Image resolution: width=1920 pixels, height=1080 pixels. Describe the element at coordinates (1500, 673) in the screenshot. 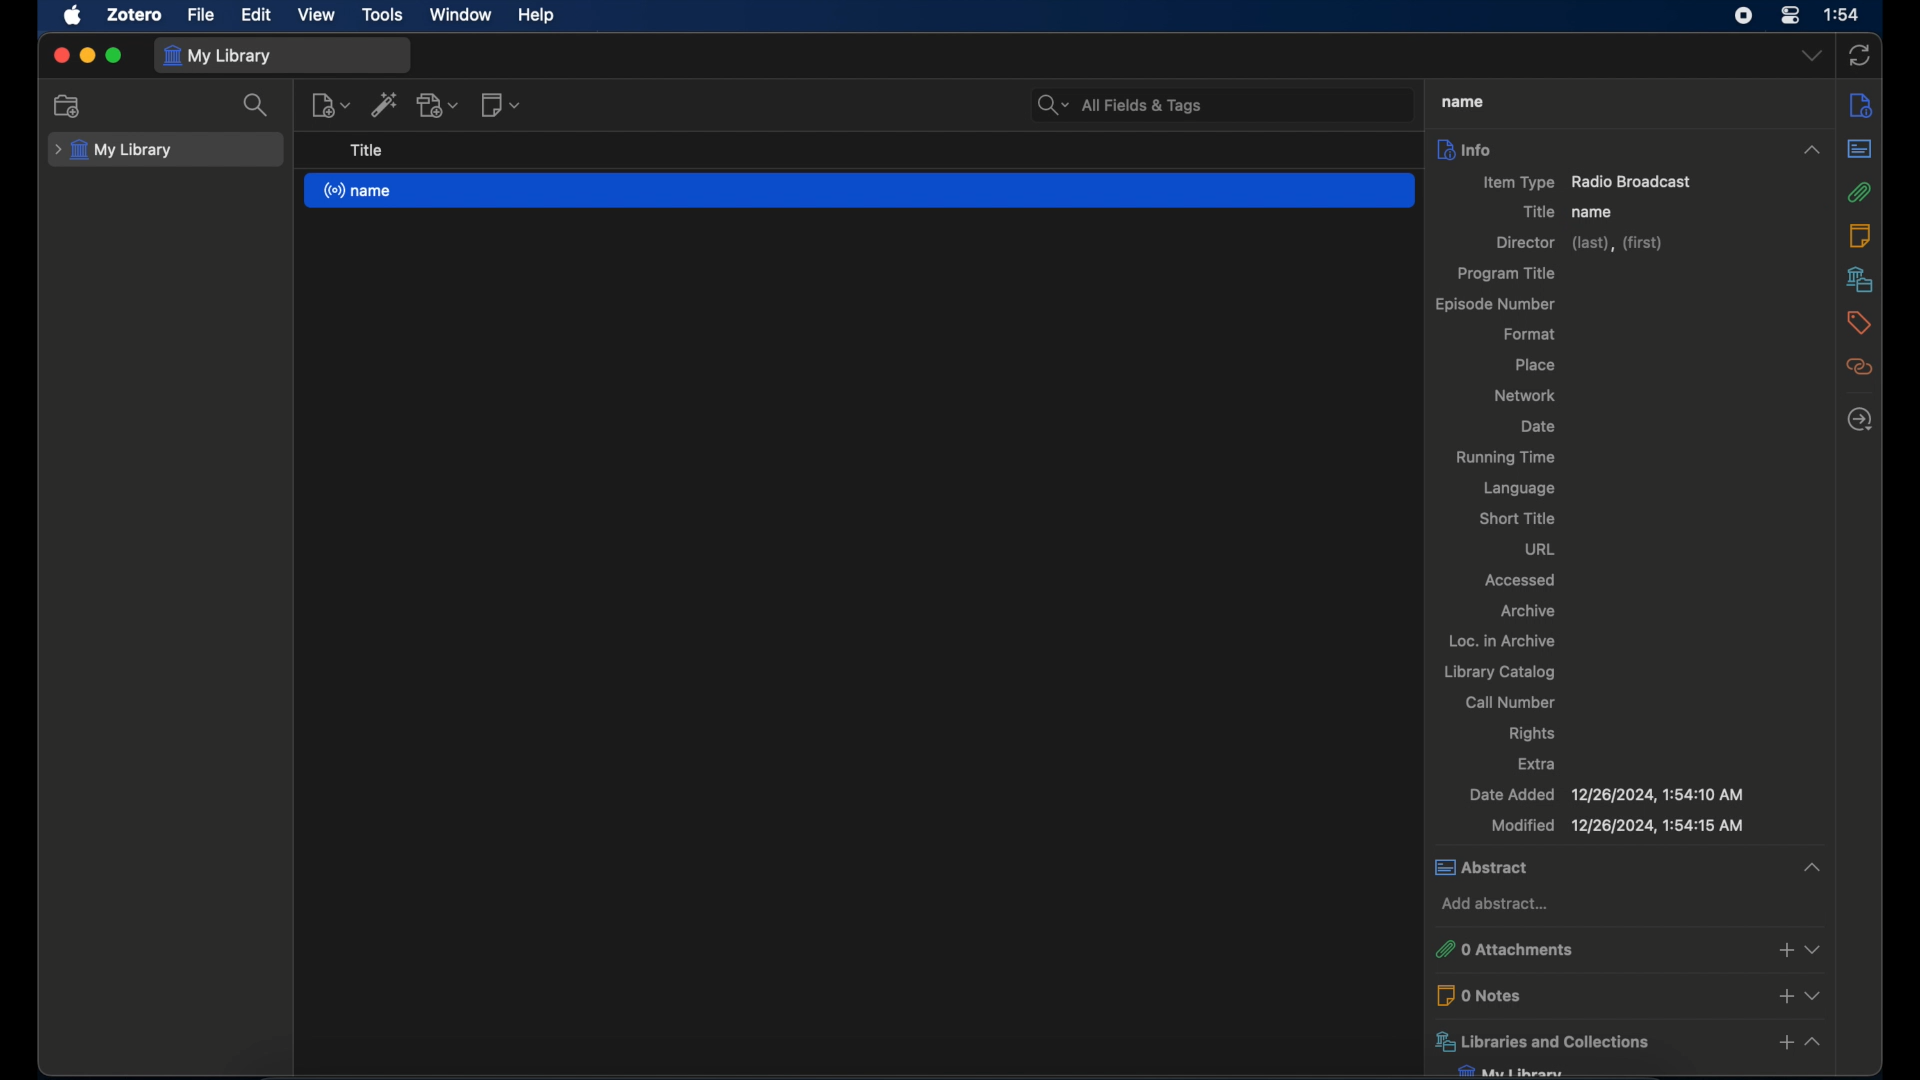

I see `library catalog` at that location.